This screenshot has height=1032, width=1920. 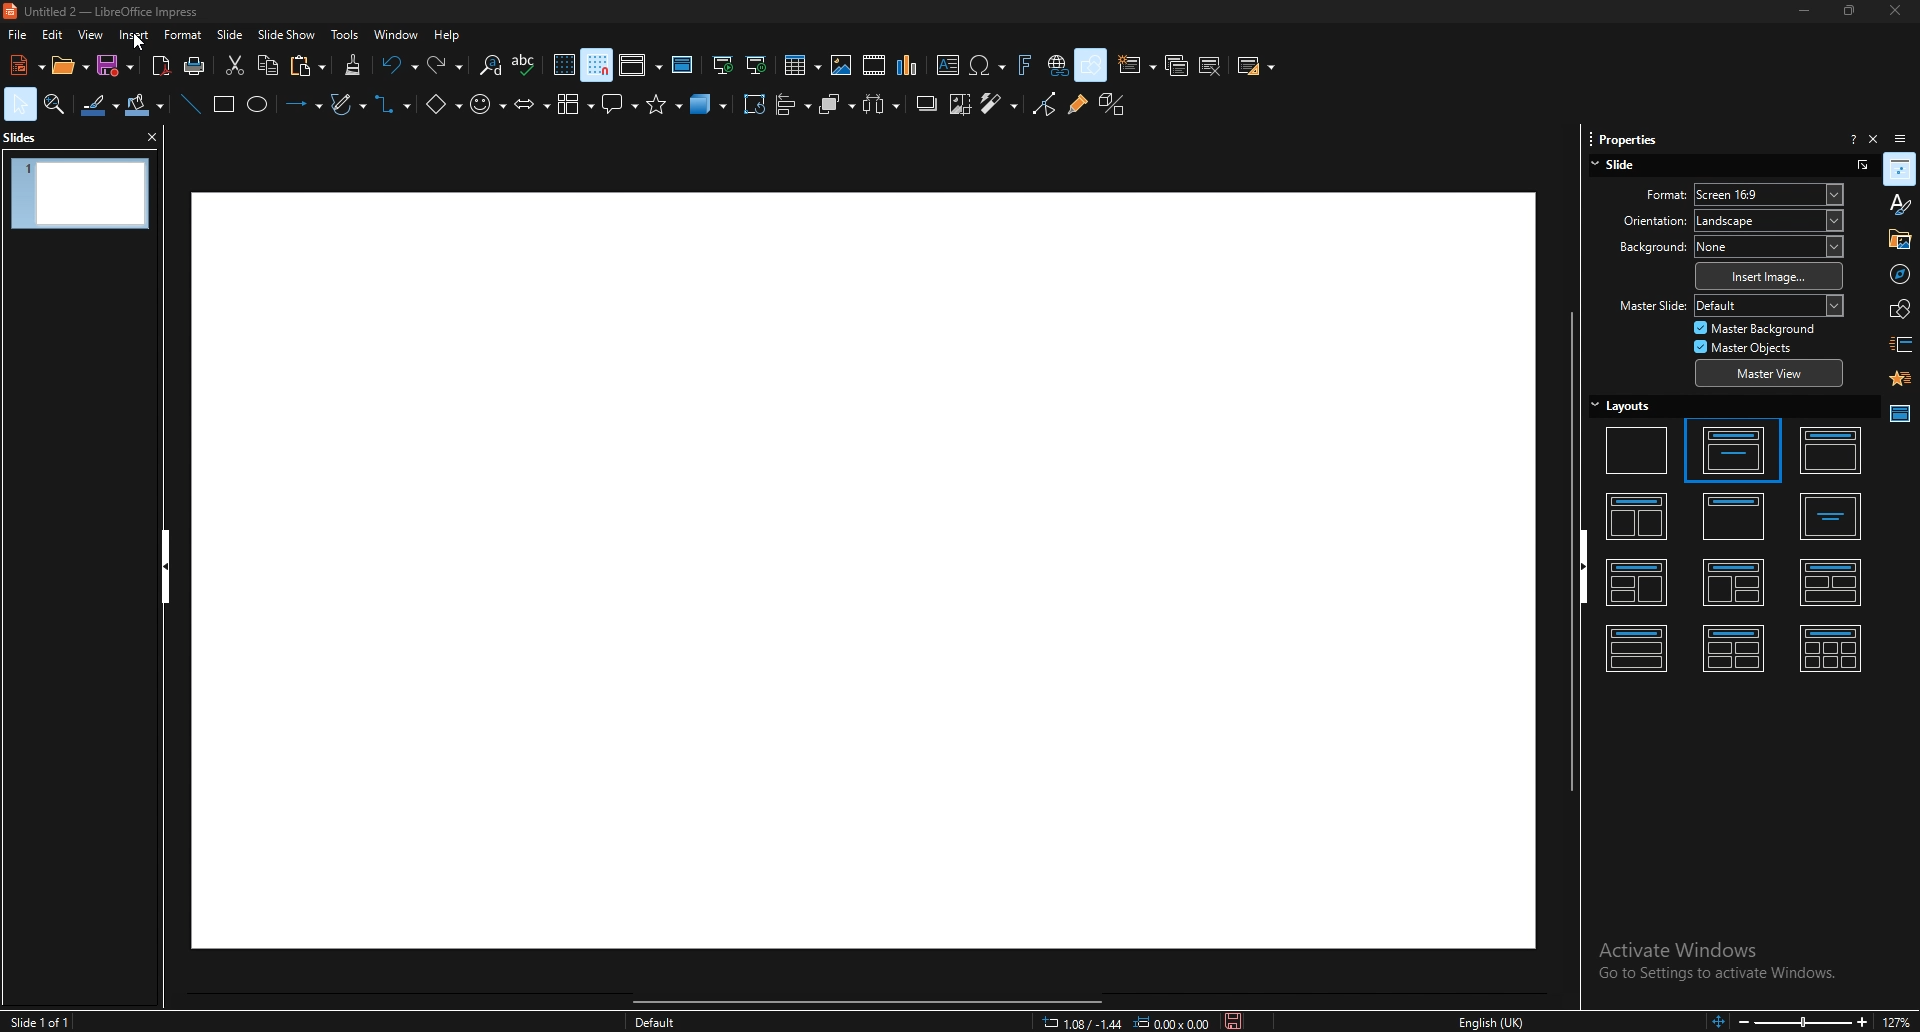 I want to click on insert chart, so click(x=910, y=66).